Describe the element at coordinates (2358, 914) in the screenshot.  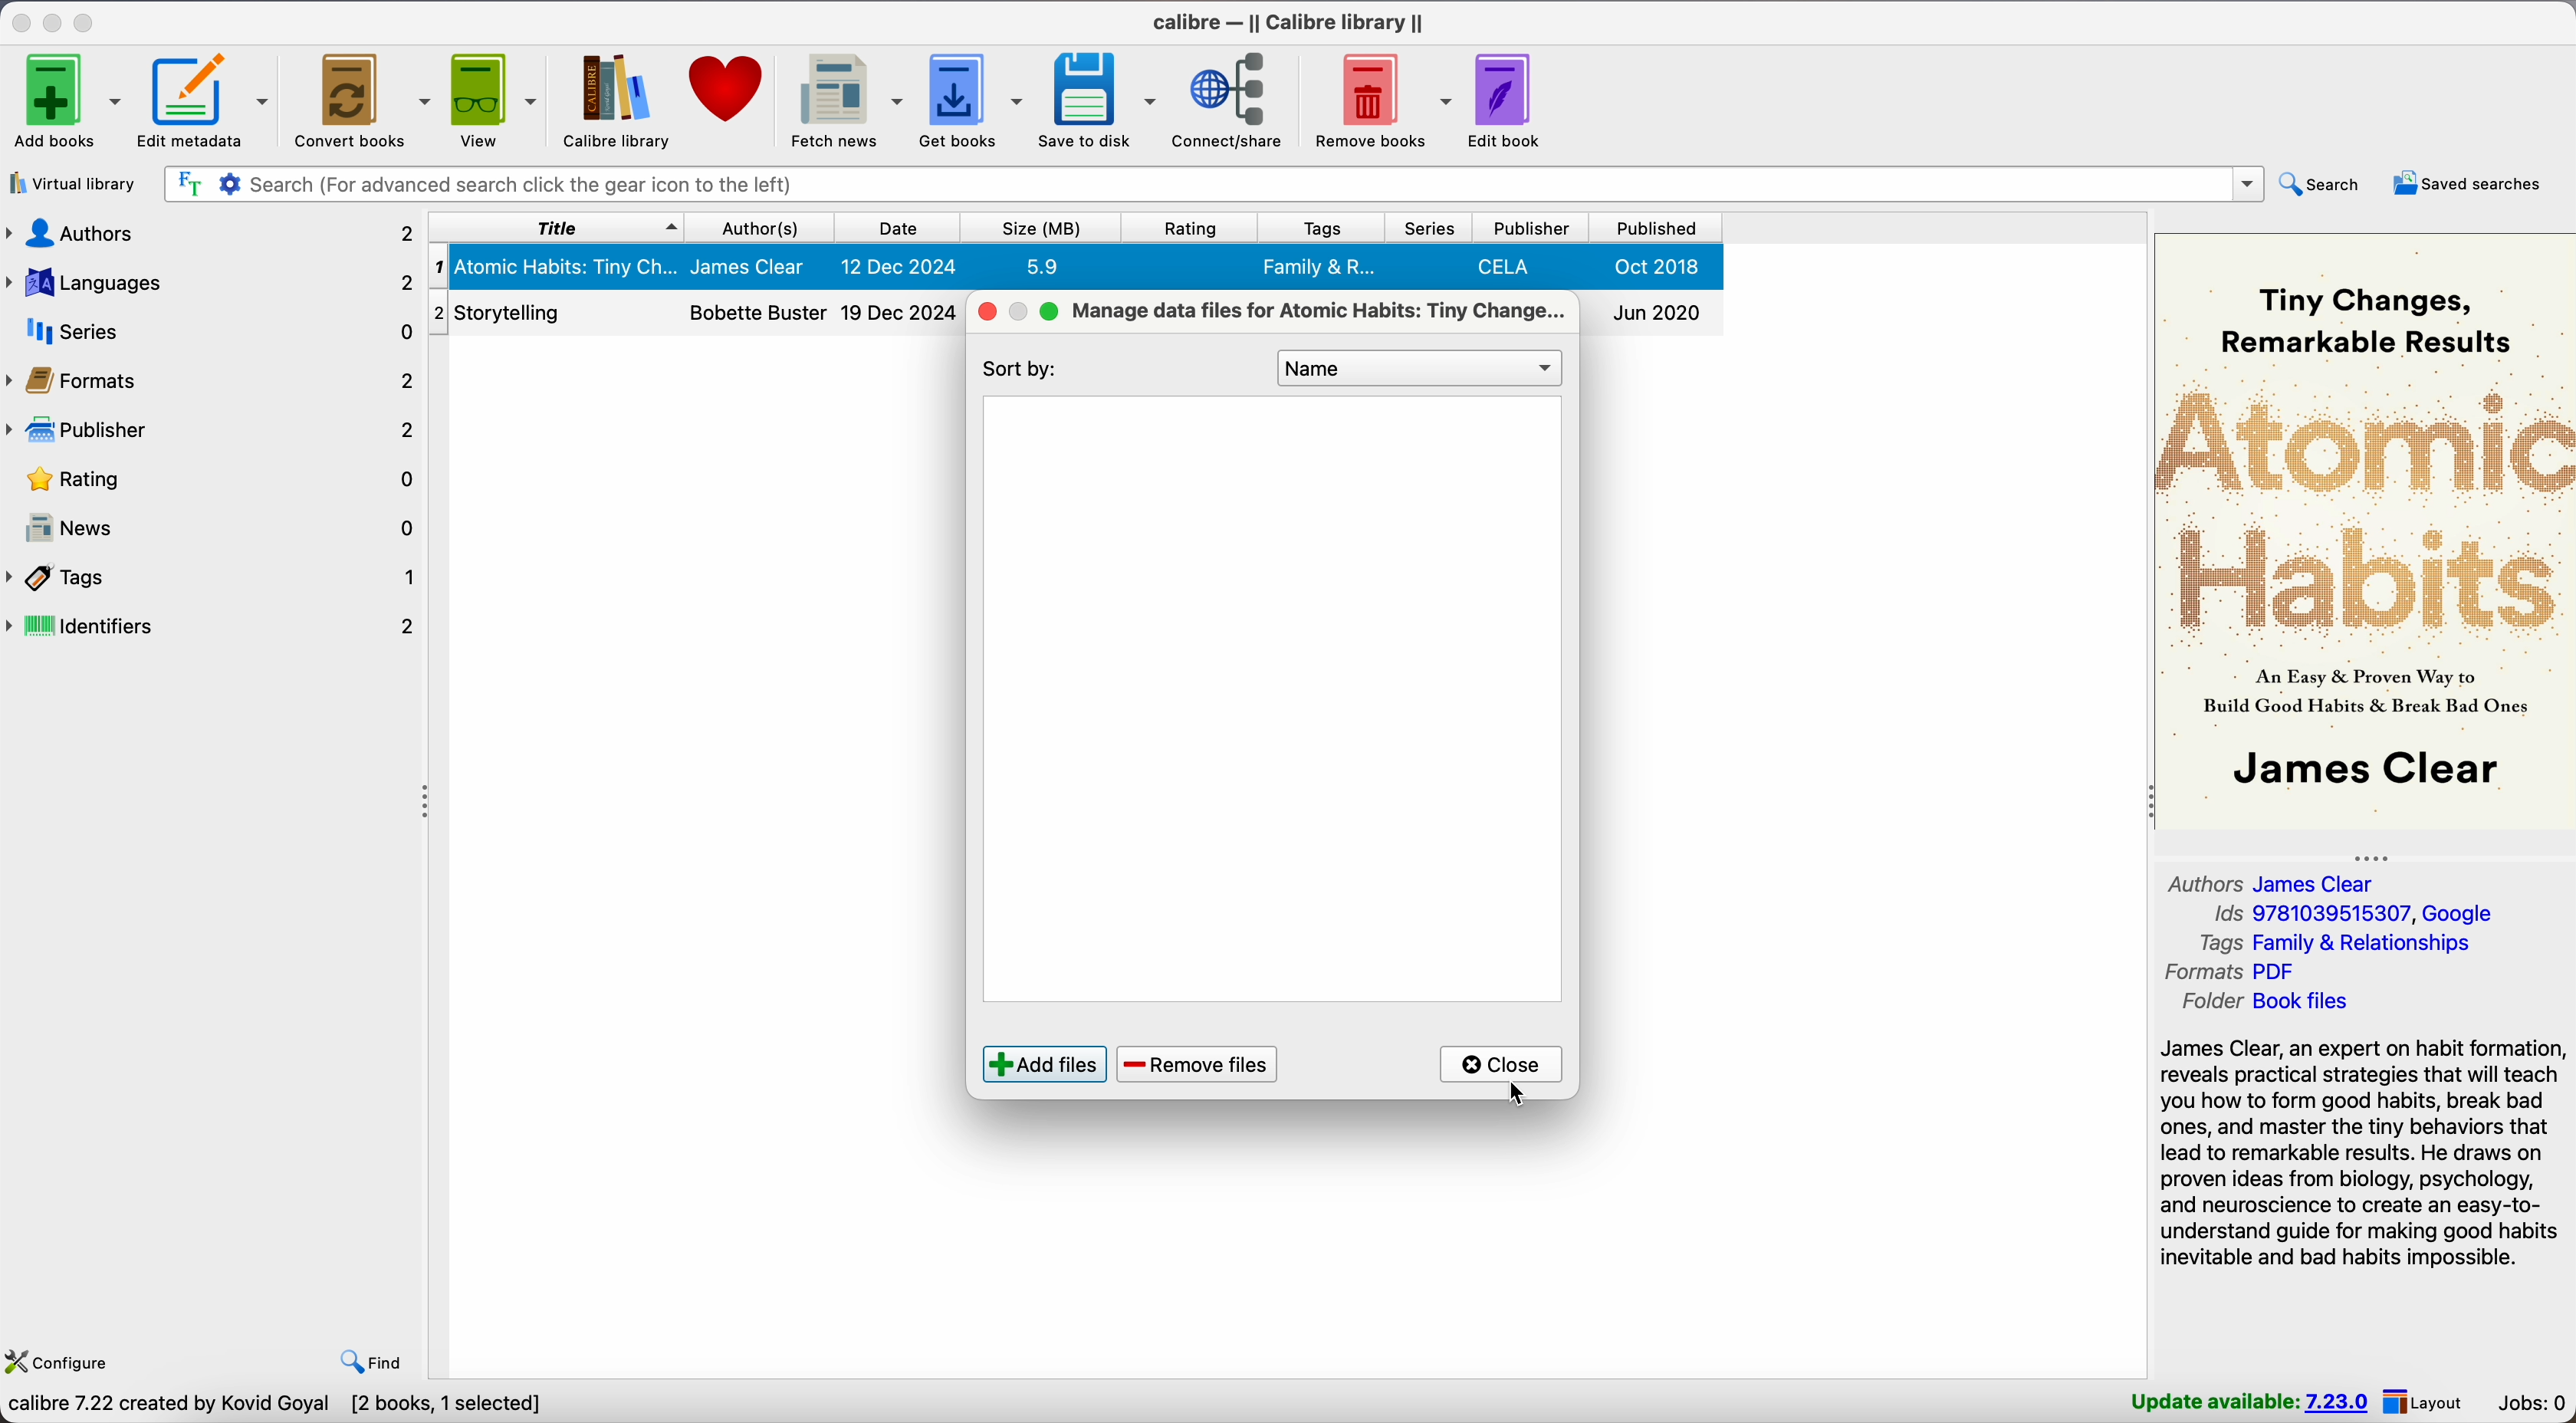
I see `Ids 9781039515307, Google` at that location.